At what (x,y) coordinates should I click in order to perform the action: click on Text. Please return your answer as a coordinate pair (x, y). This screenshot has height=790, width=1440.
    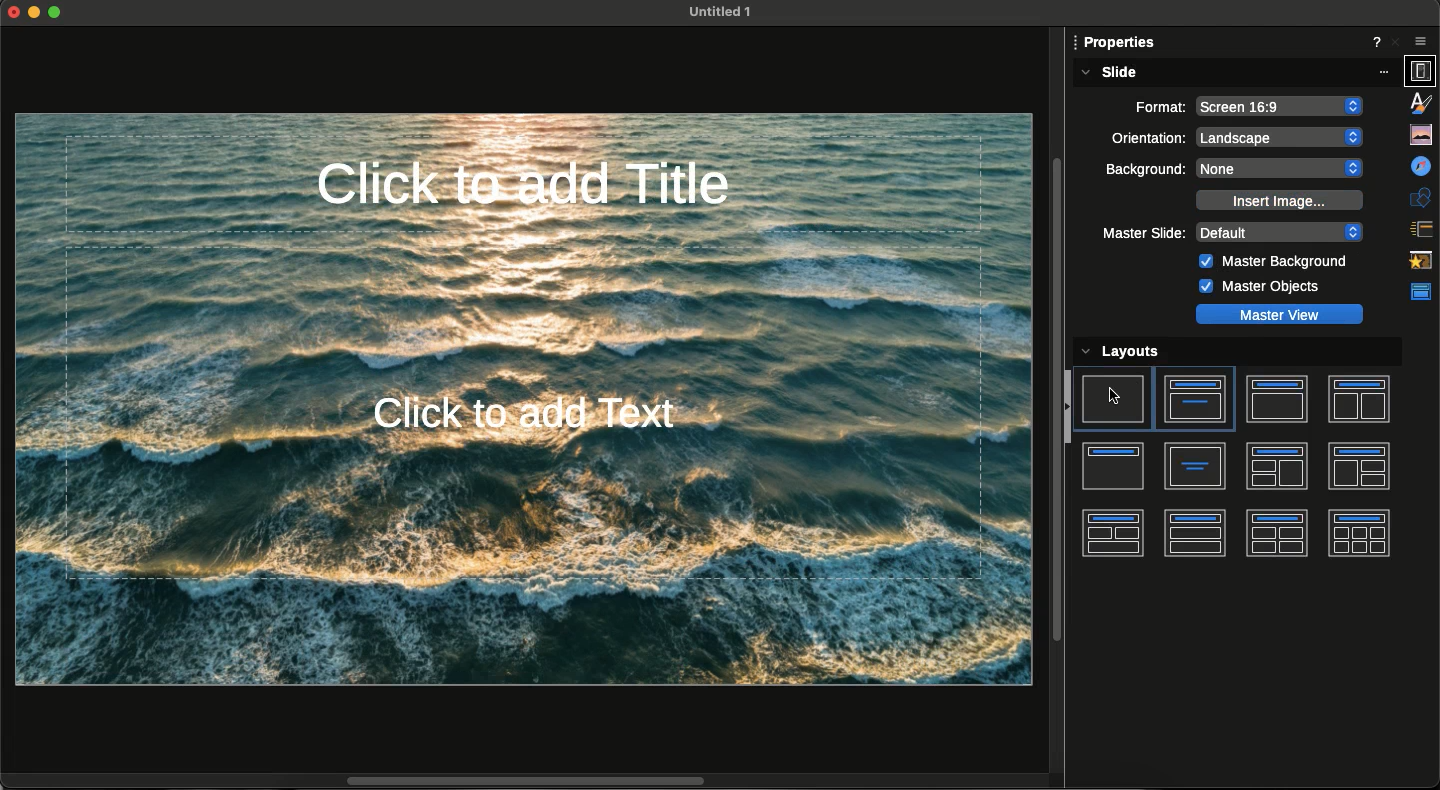
    Looking at the image, I should click on (1196, 466).